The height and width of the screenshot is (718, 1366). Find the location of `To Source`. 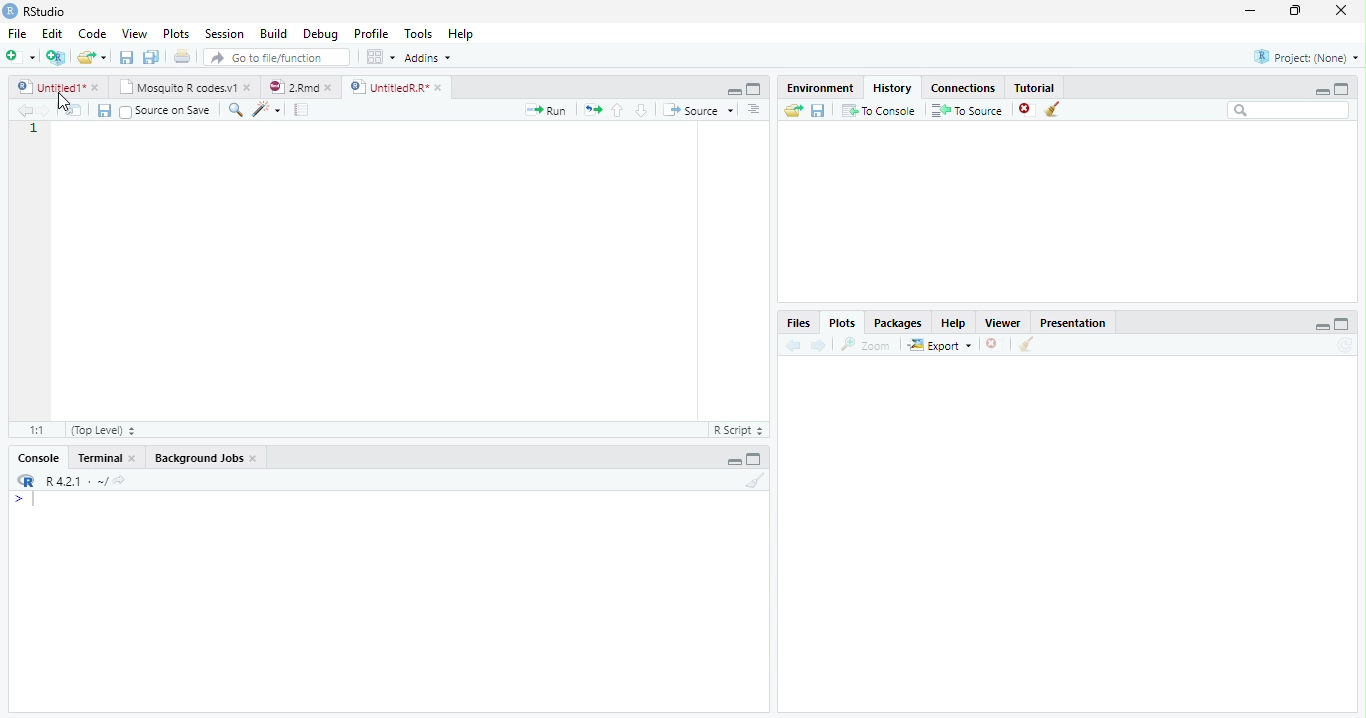

To Source is located at coordinates (968, 110).